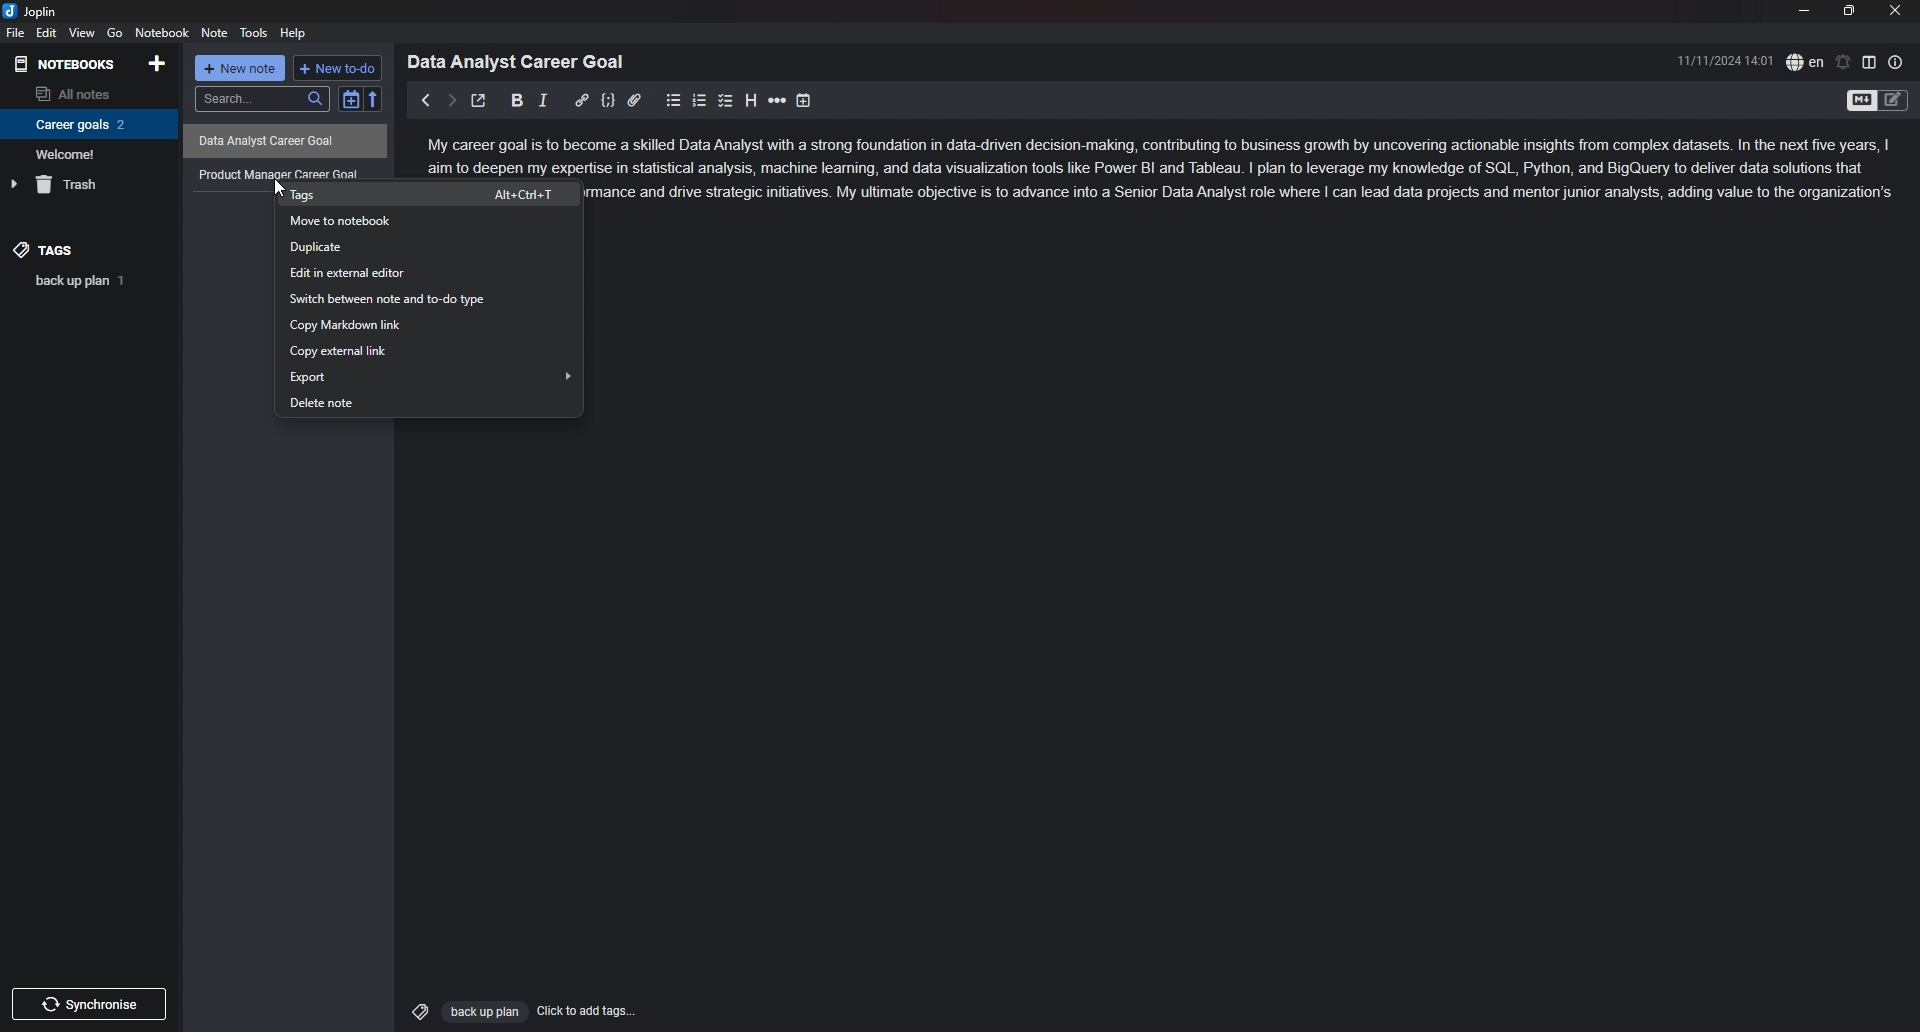  What do you see at coordinates (673, 101) in the screenshot?
I see `bullet list` at bounding box center [673, 101].